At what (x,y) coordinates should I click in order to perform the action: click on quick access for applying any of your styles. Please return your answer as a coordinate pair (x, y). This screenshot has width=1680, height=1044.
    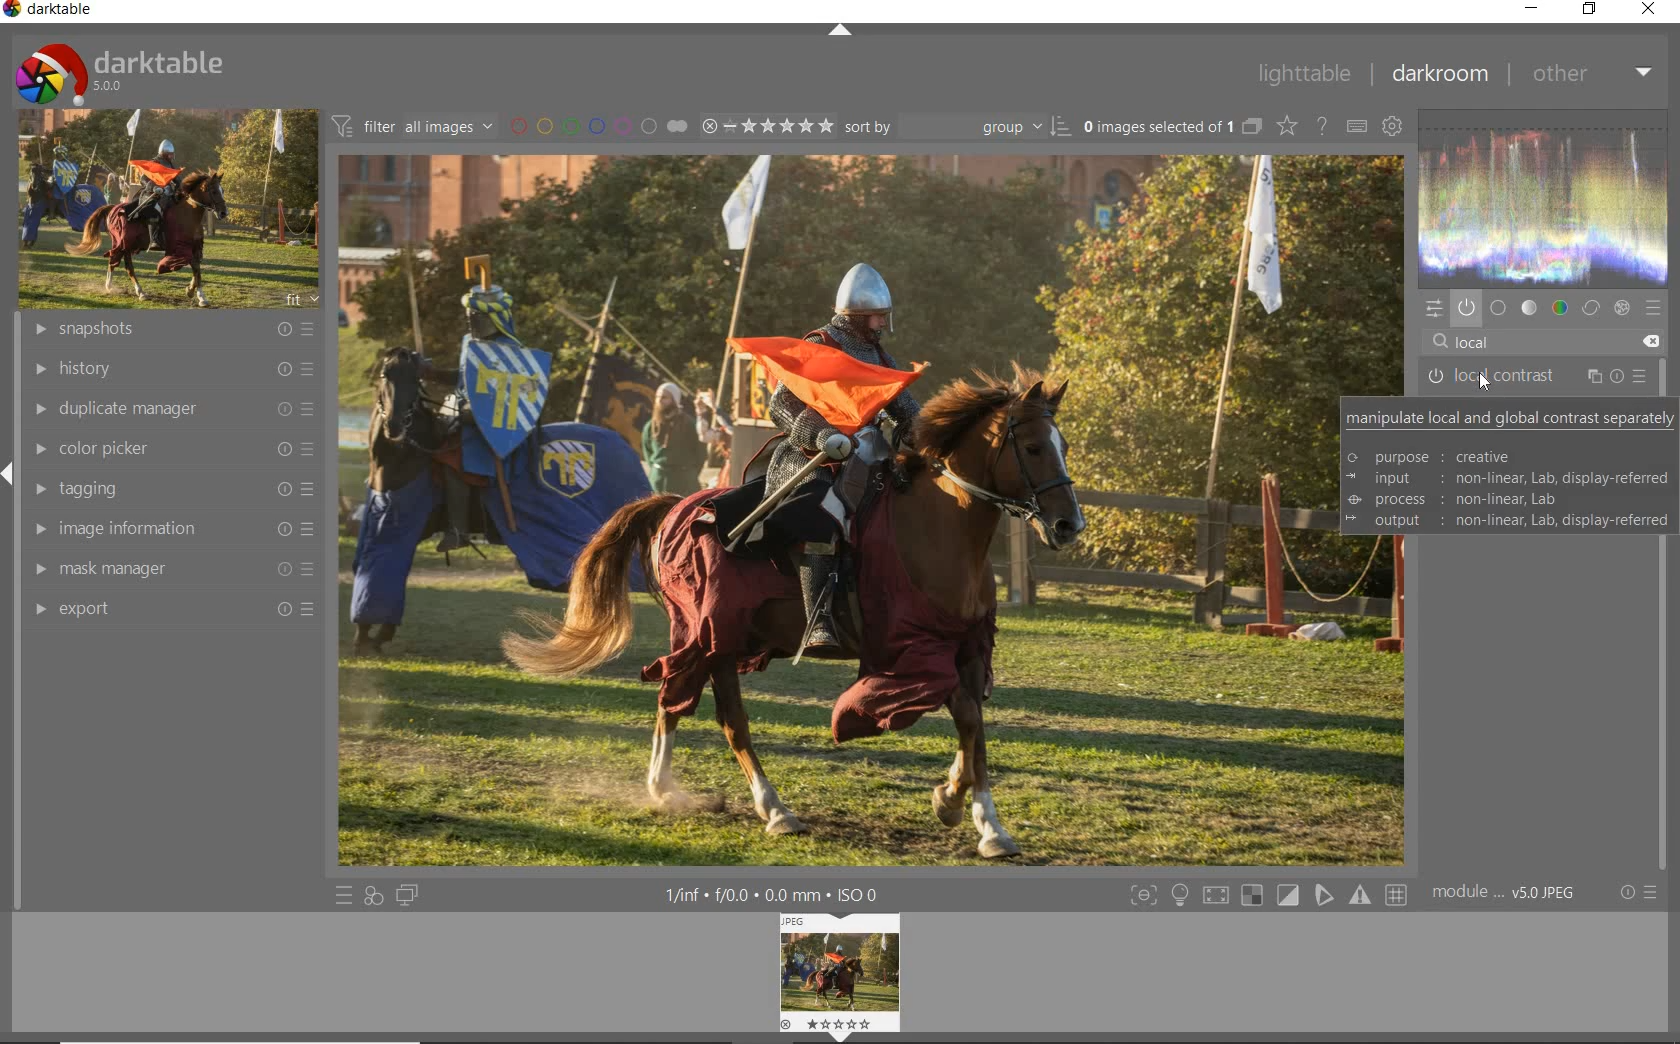
    Looking at the image, I should click on (375, 894).